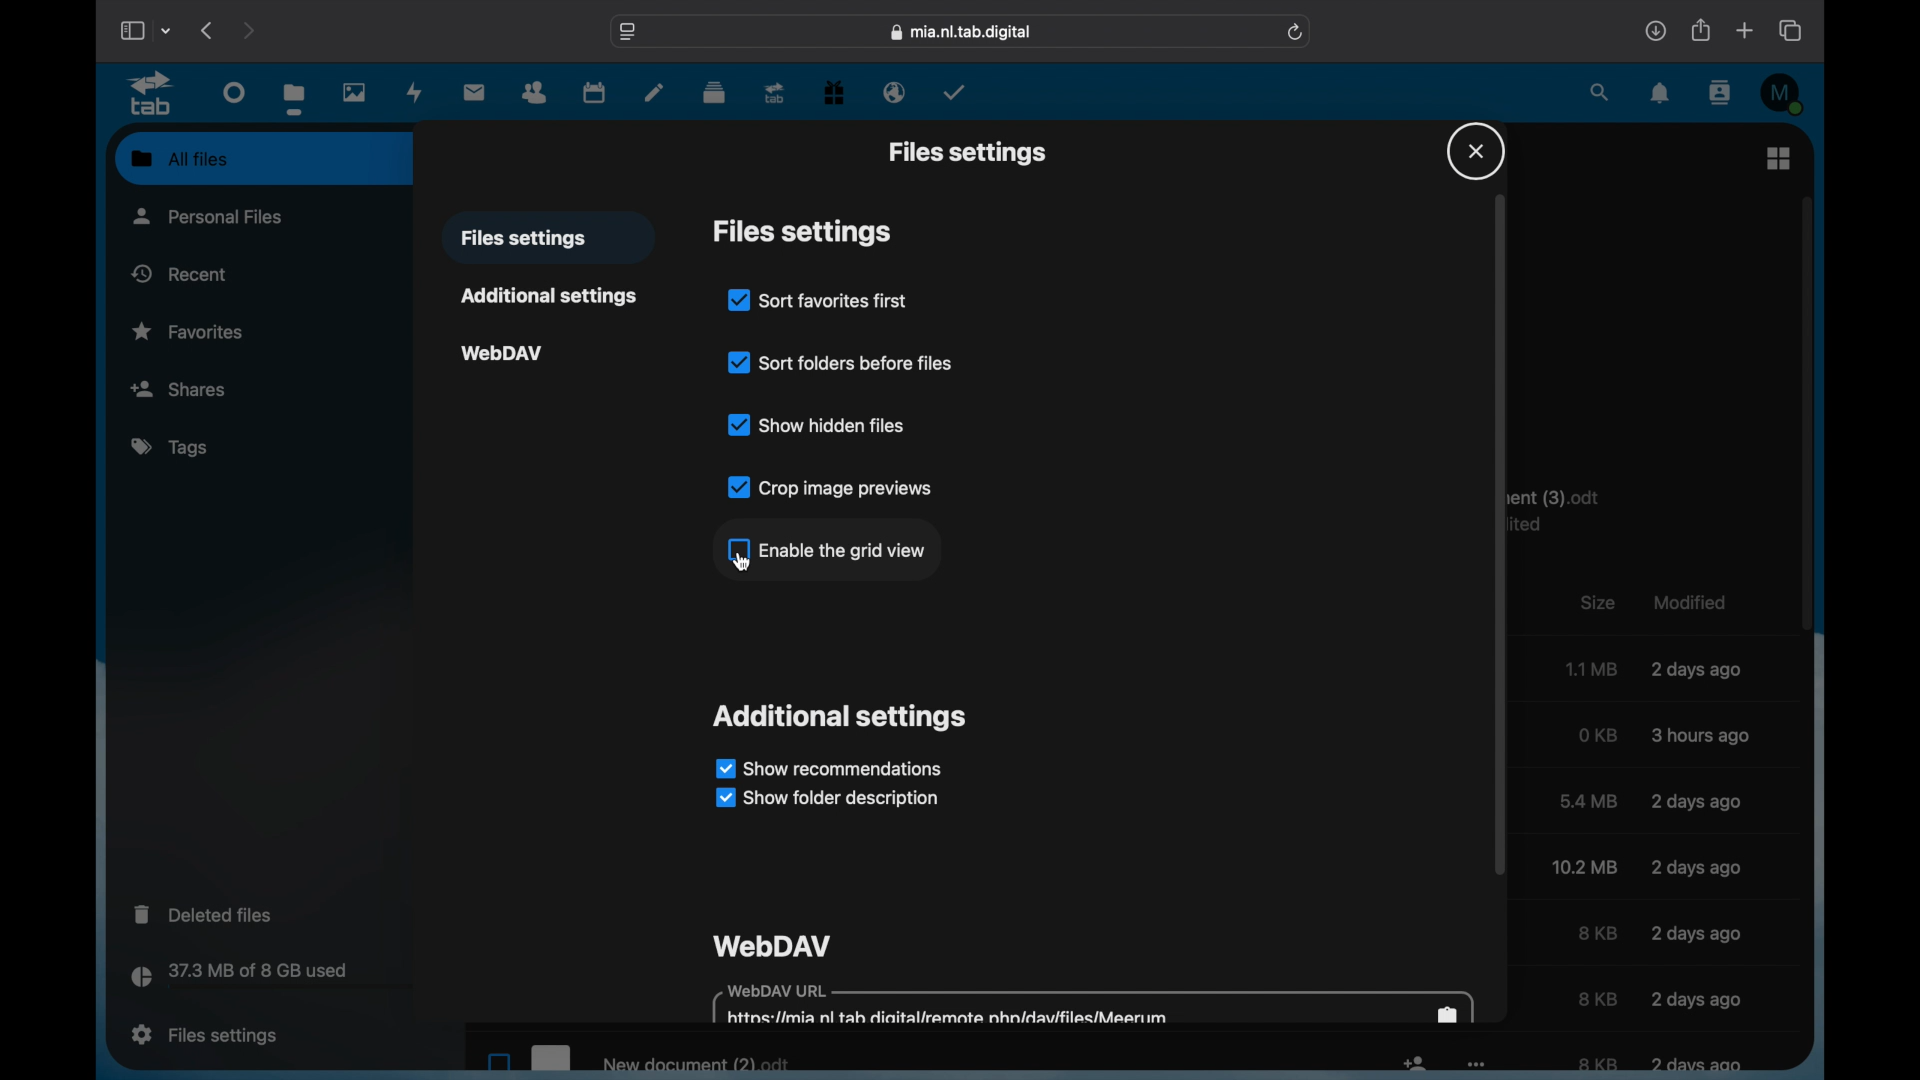 The width and height of the screenshot is (1920, 1080). I want to click on size, so click(1597, 1064).